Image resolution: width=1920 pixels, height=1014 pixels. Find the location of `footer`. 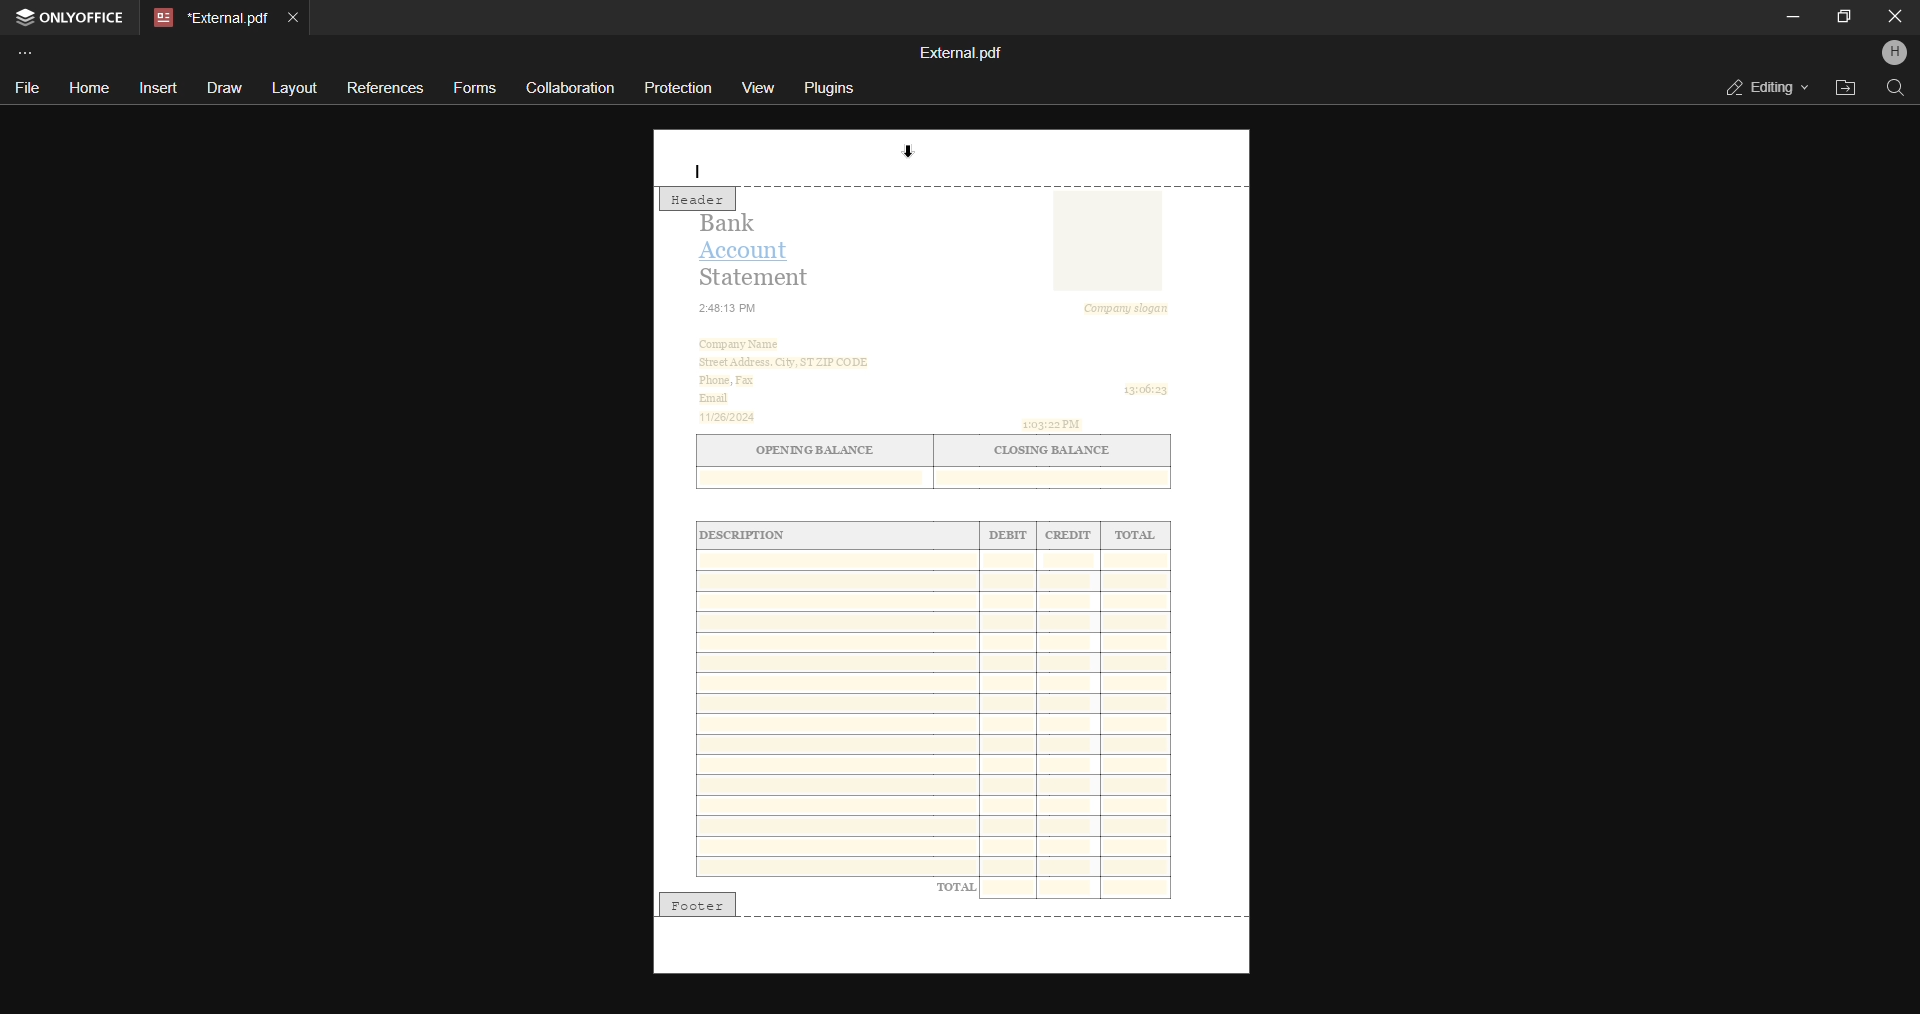

footer is located at coordinates (699, 902).